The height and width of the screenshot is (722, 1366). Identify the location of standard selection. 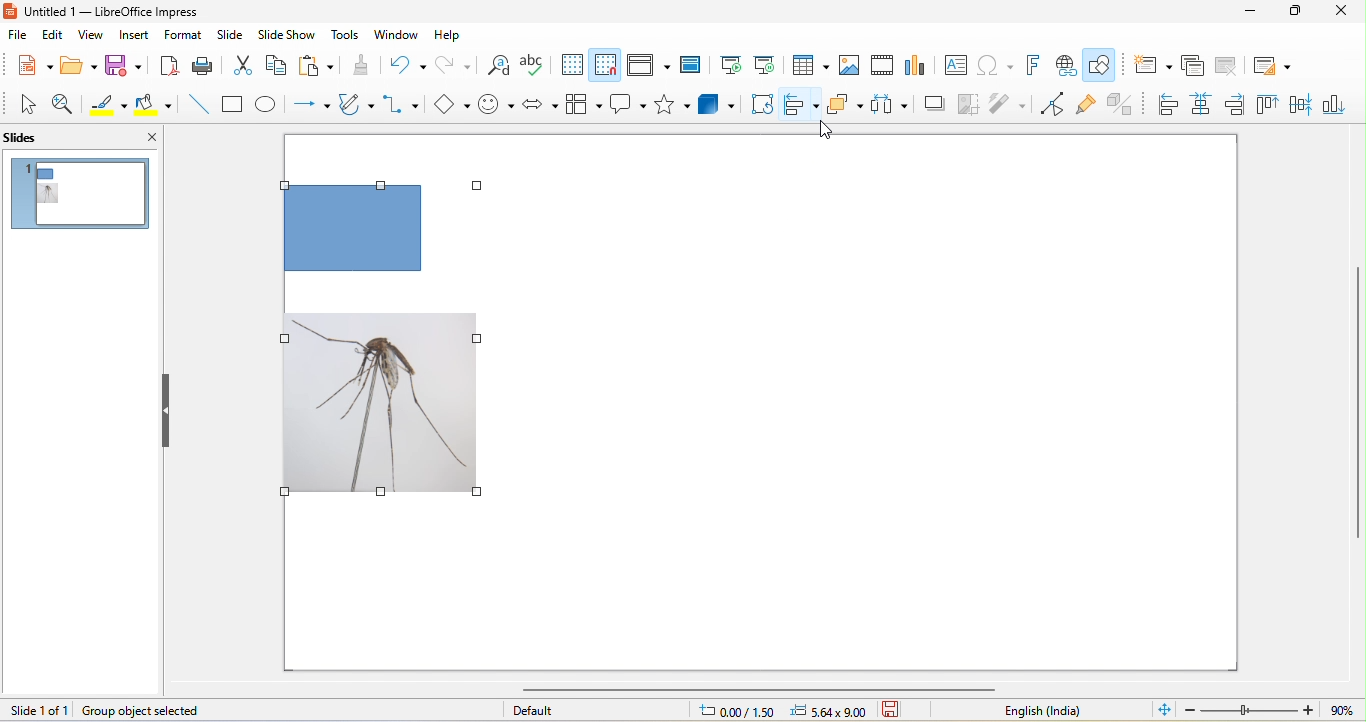
(902, 710).